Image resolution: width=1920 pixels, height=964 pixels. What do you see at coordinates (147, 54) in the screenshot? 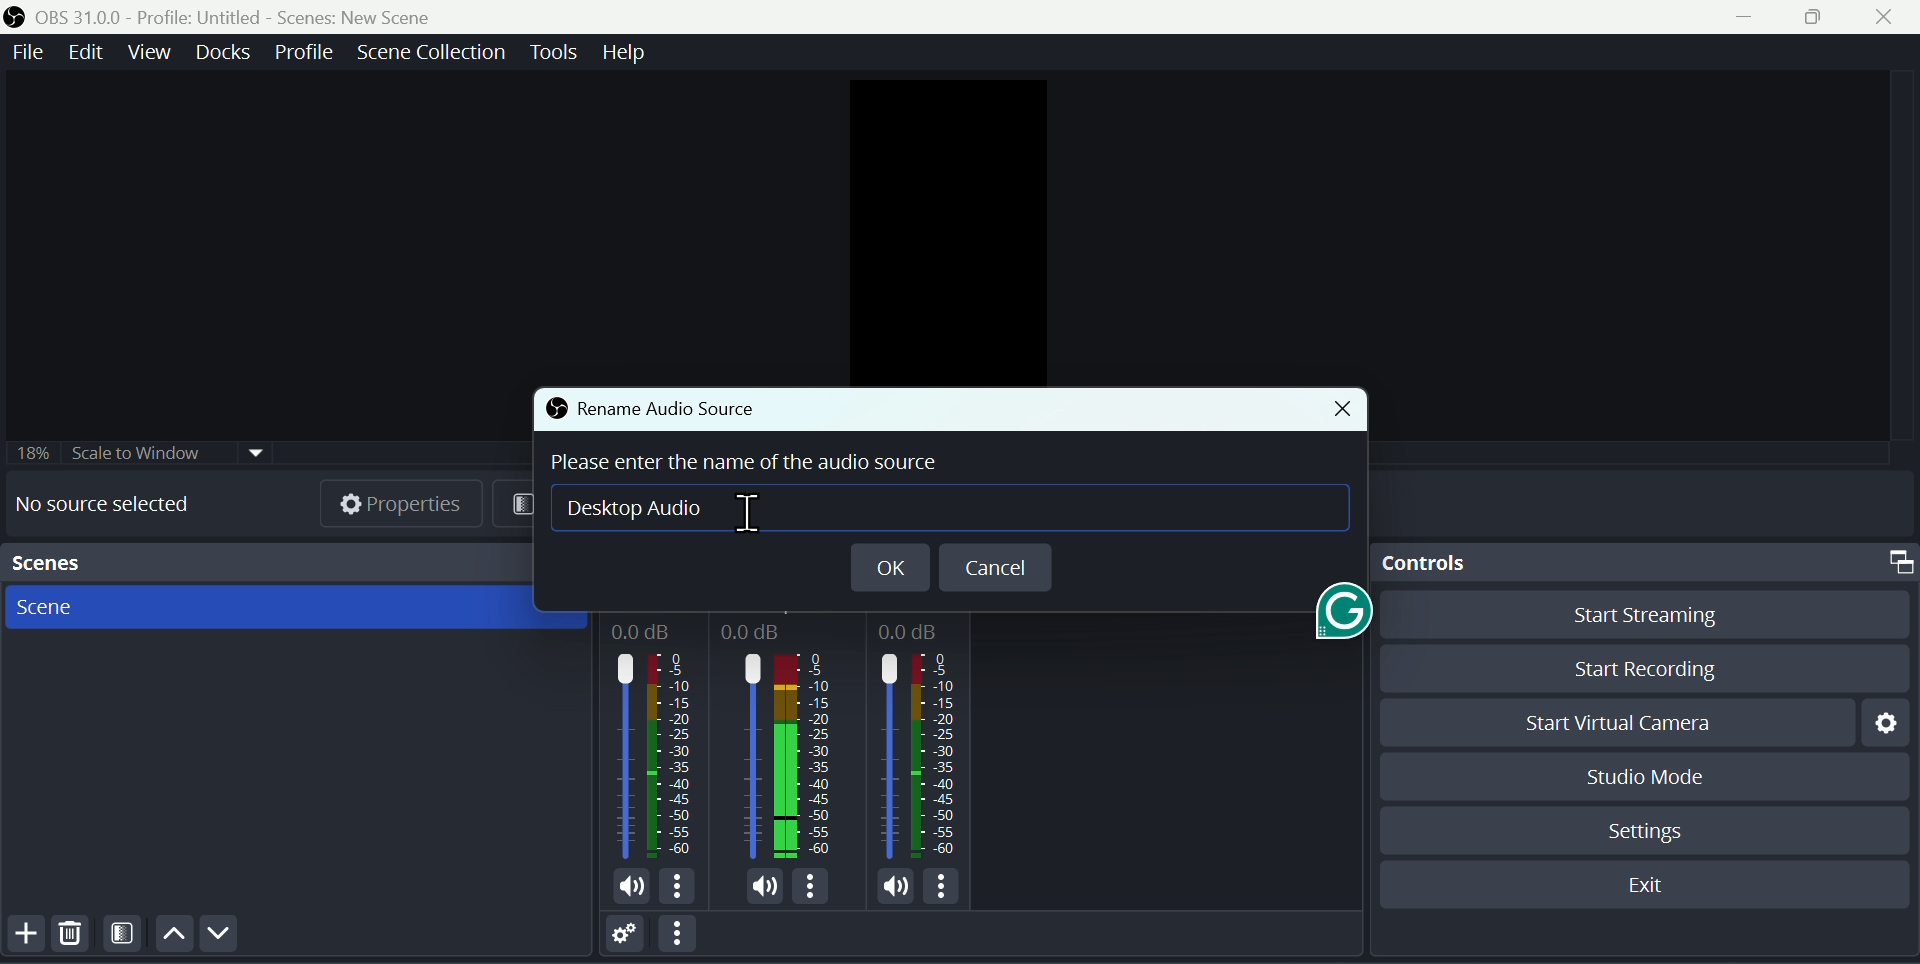
I see `View` at bounding box center [147, 54].